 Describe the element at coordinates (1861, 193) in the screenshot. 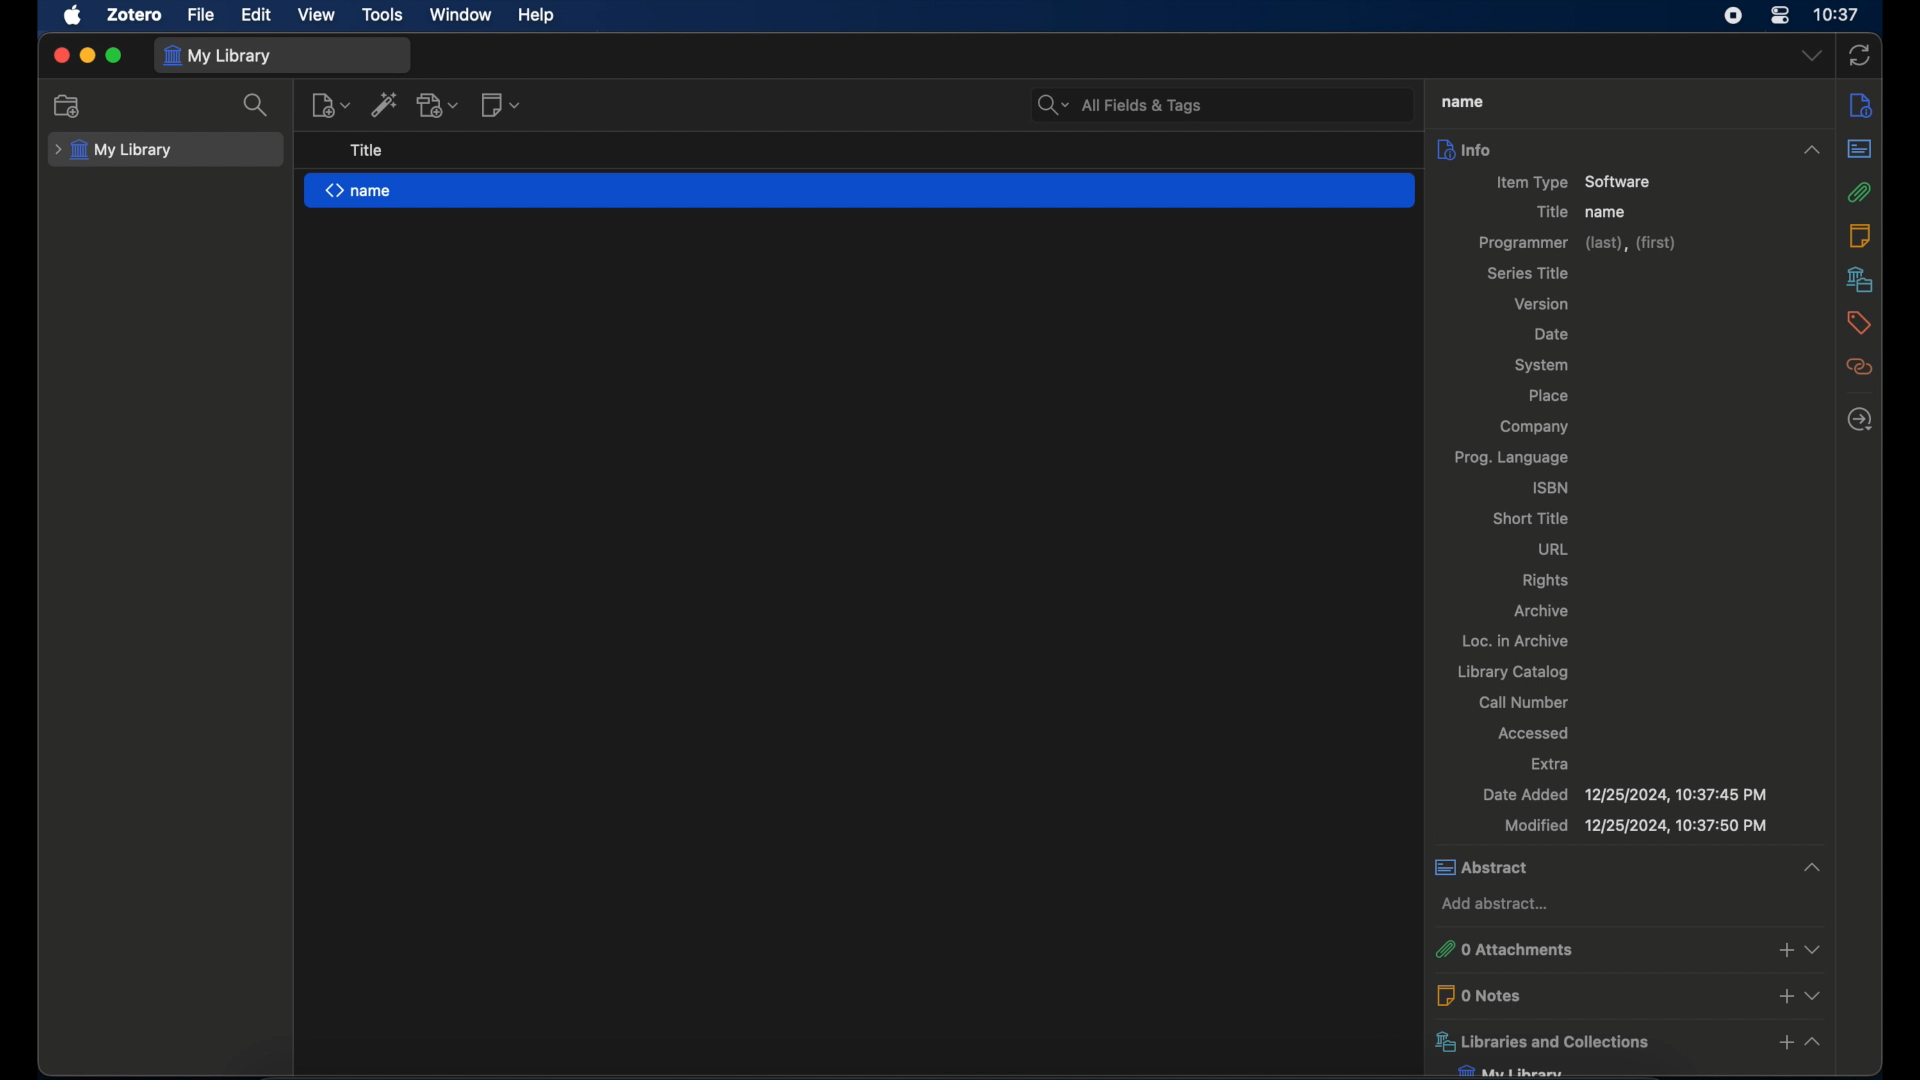

I see `attachments` at that location.